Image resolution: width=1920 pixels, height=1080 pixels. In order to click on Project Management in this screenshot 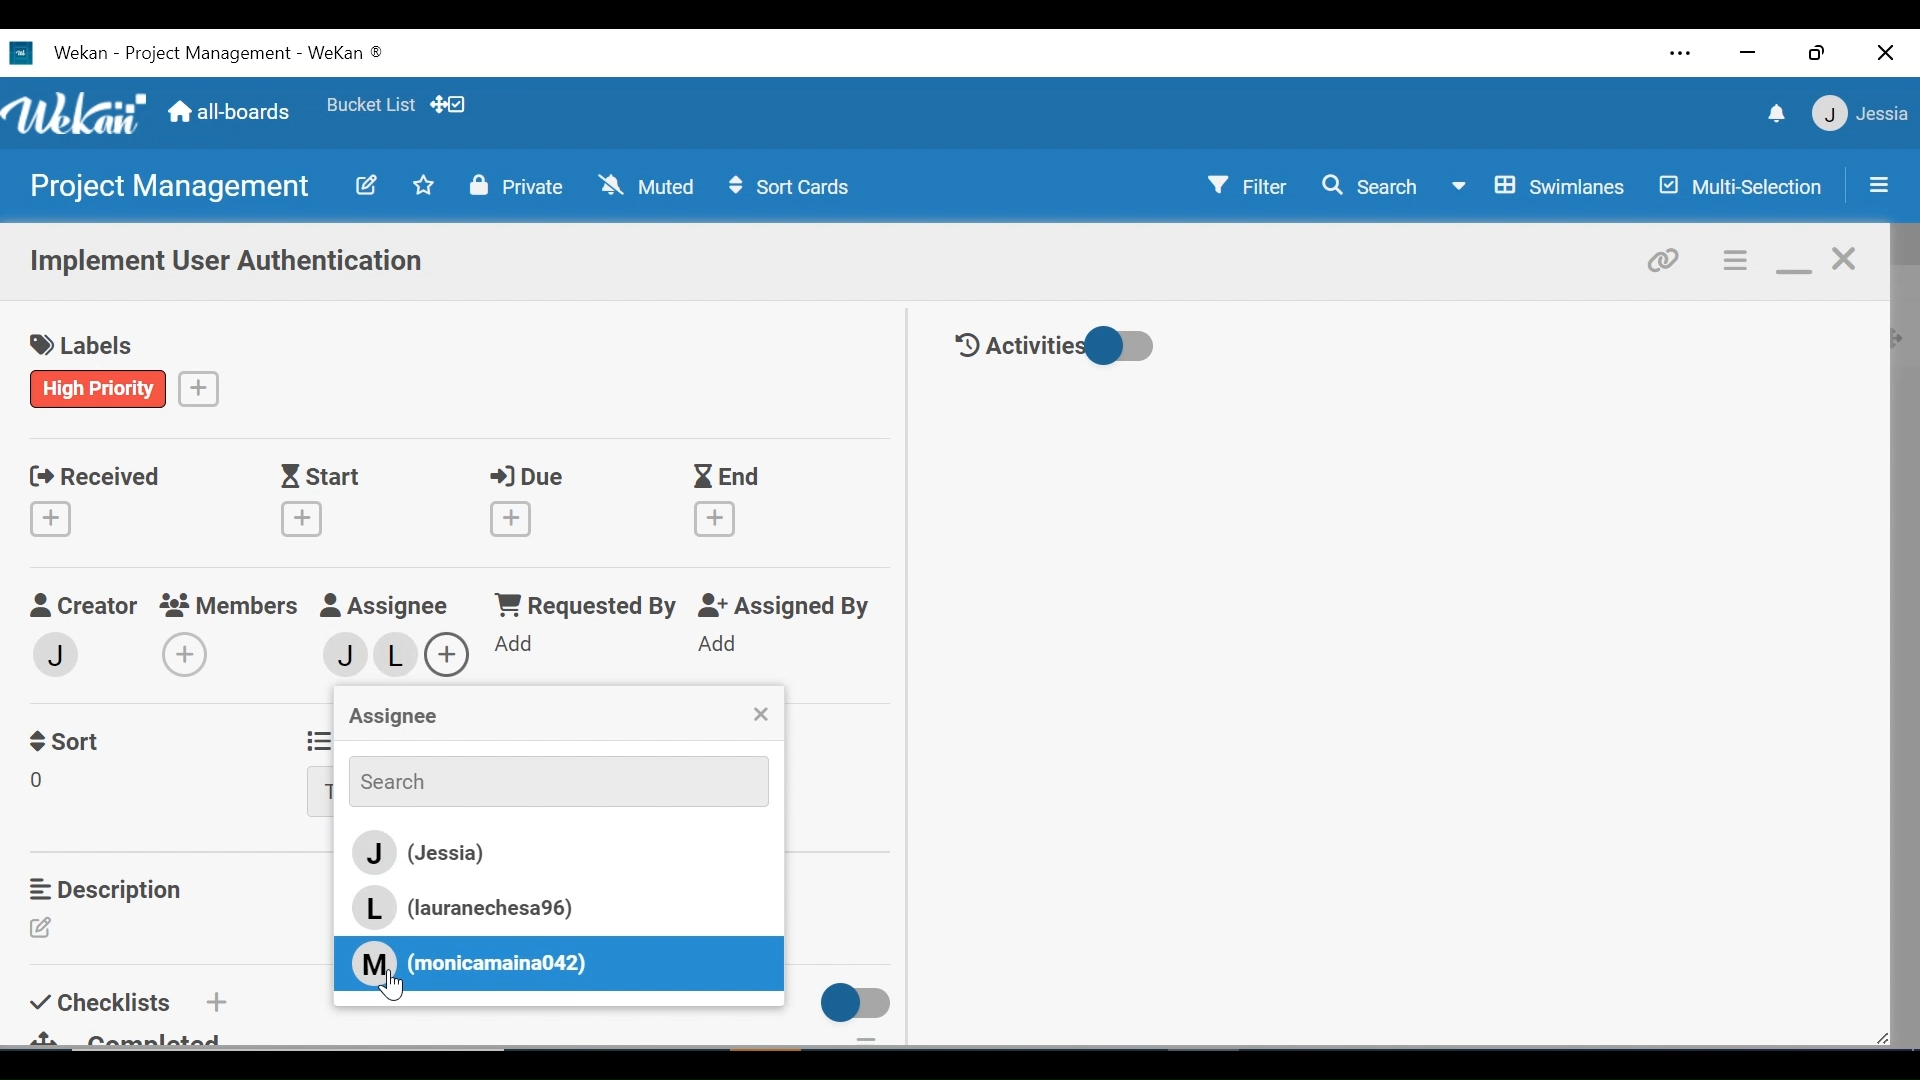, I will do `click(166, 187)`.